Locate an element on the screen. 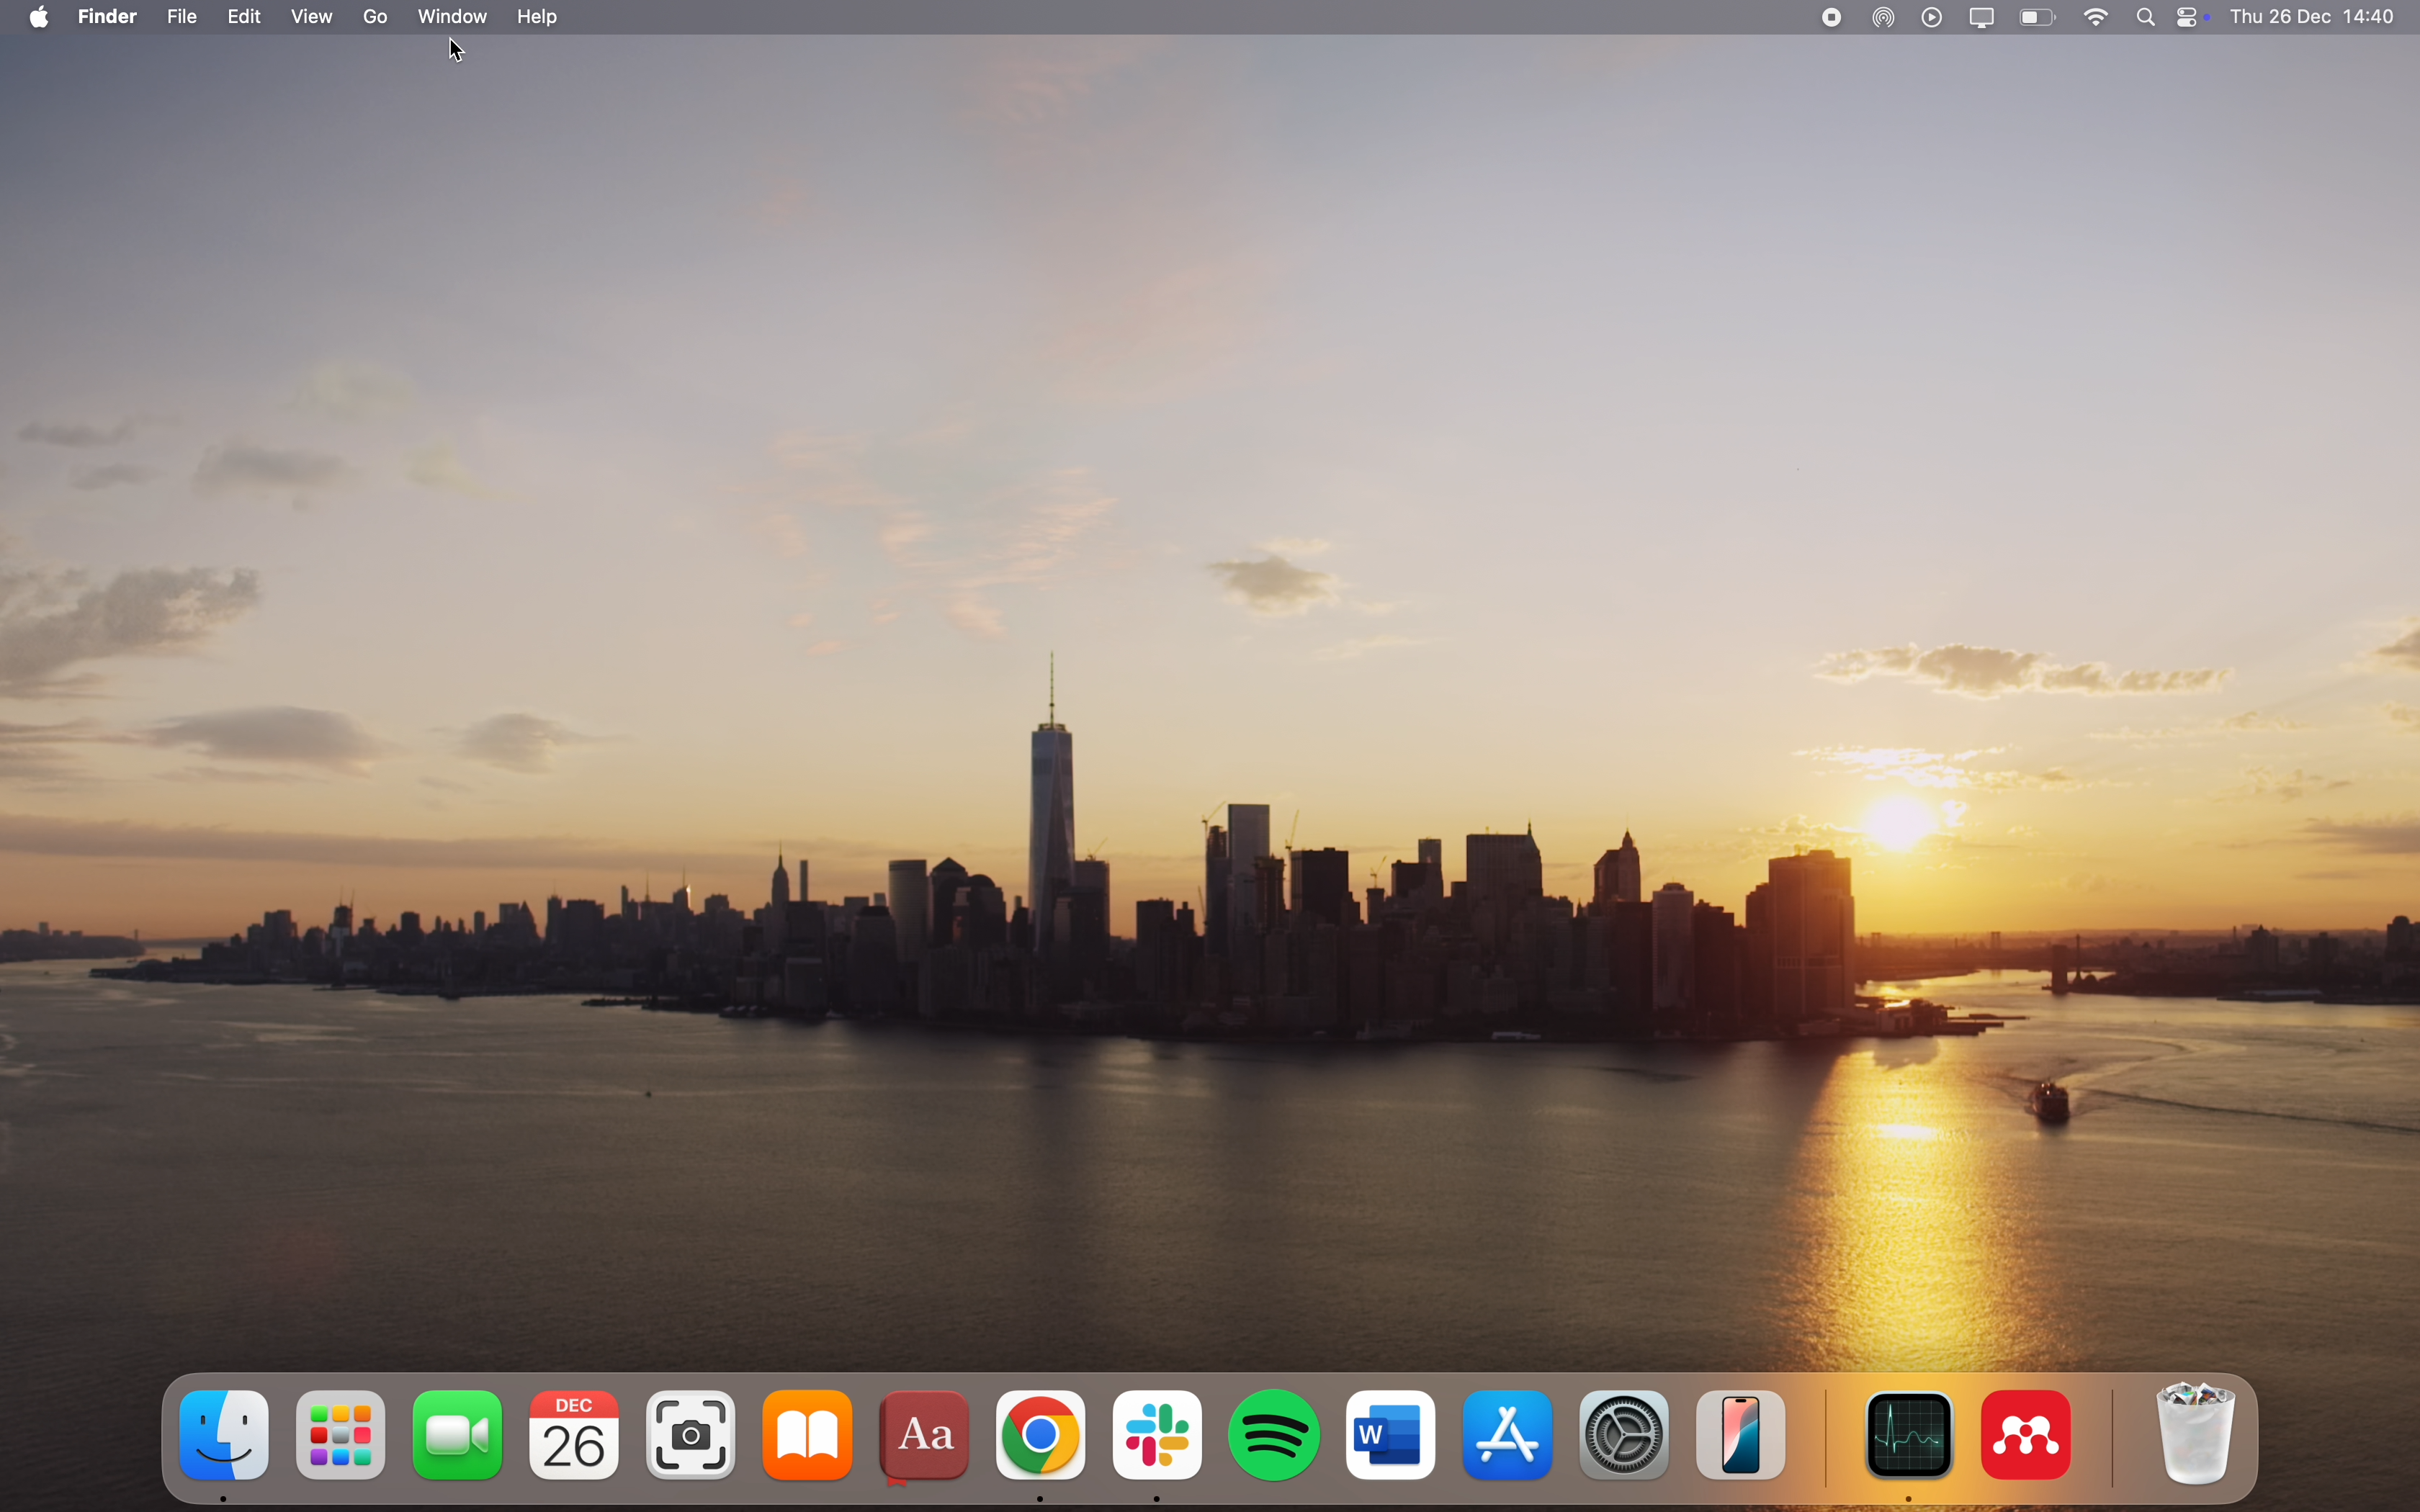  help is located at coordinates (537, 17).